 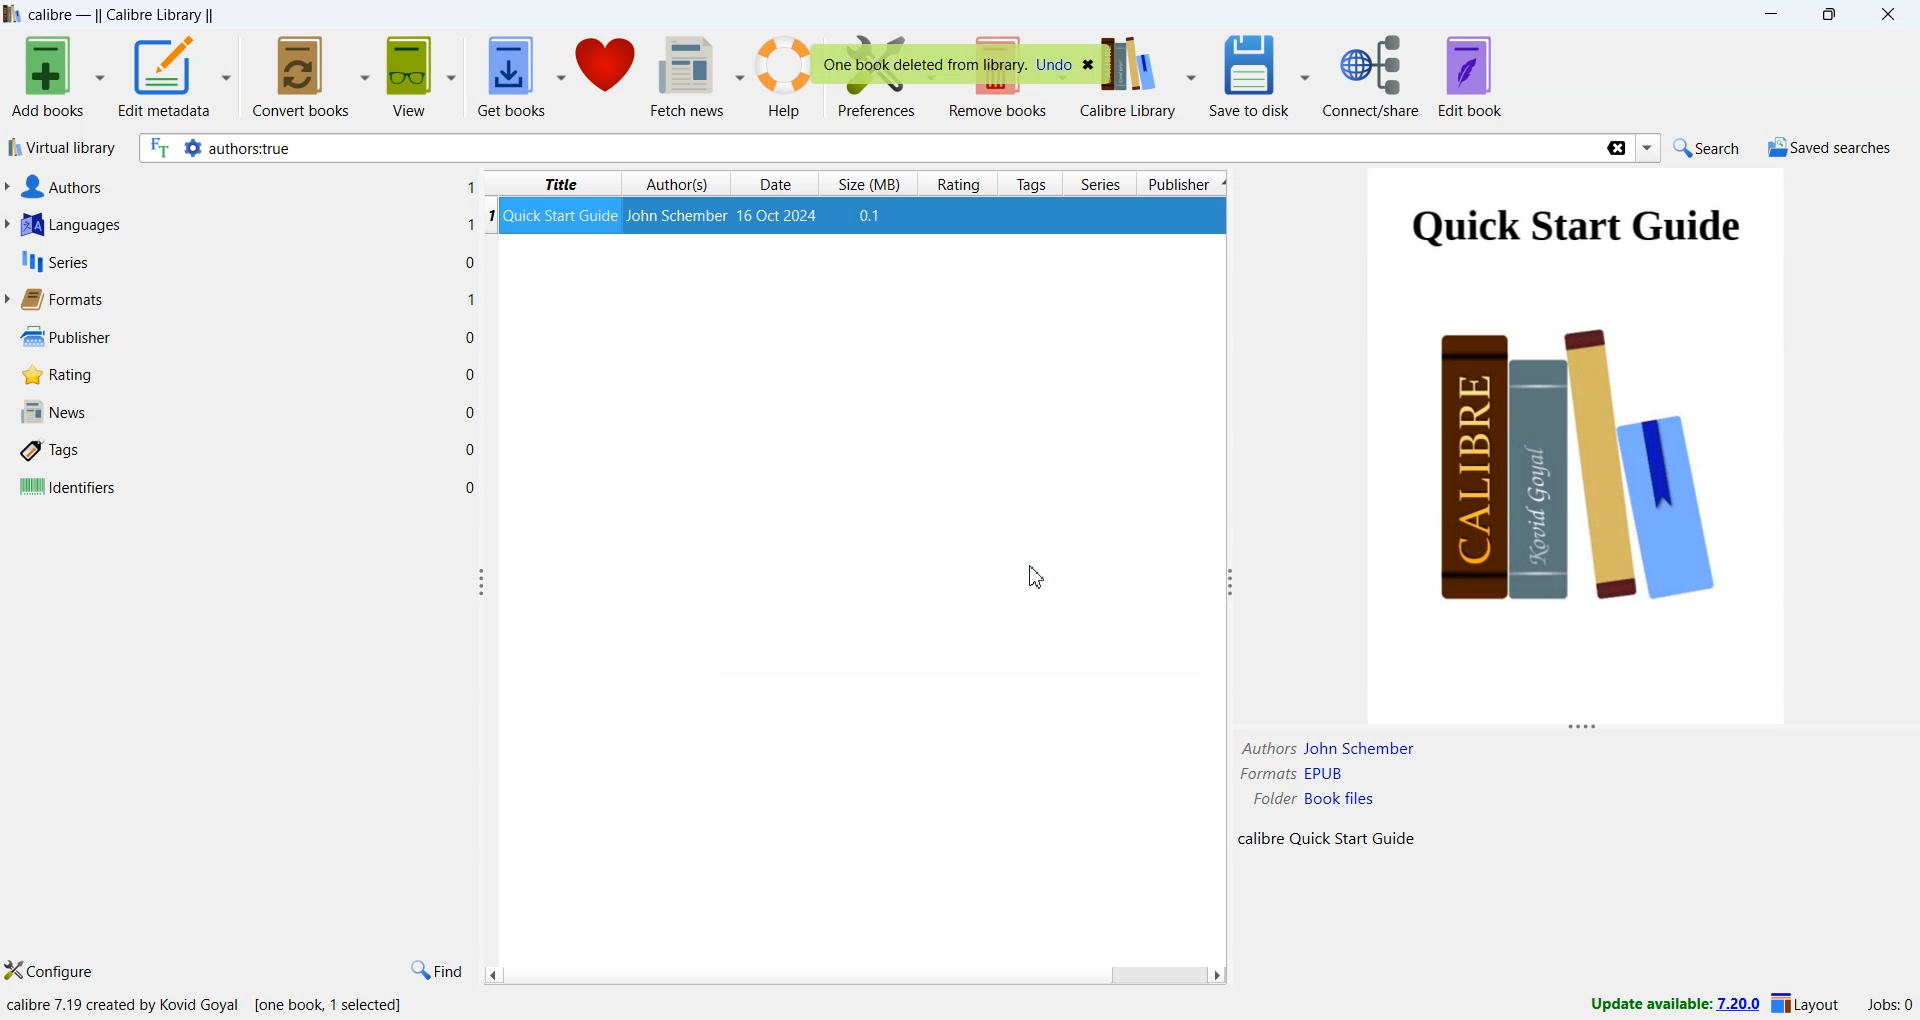 I want to click on size, so click(x=871, y=182).